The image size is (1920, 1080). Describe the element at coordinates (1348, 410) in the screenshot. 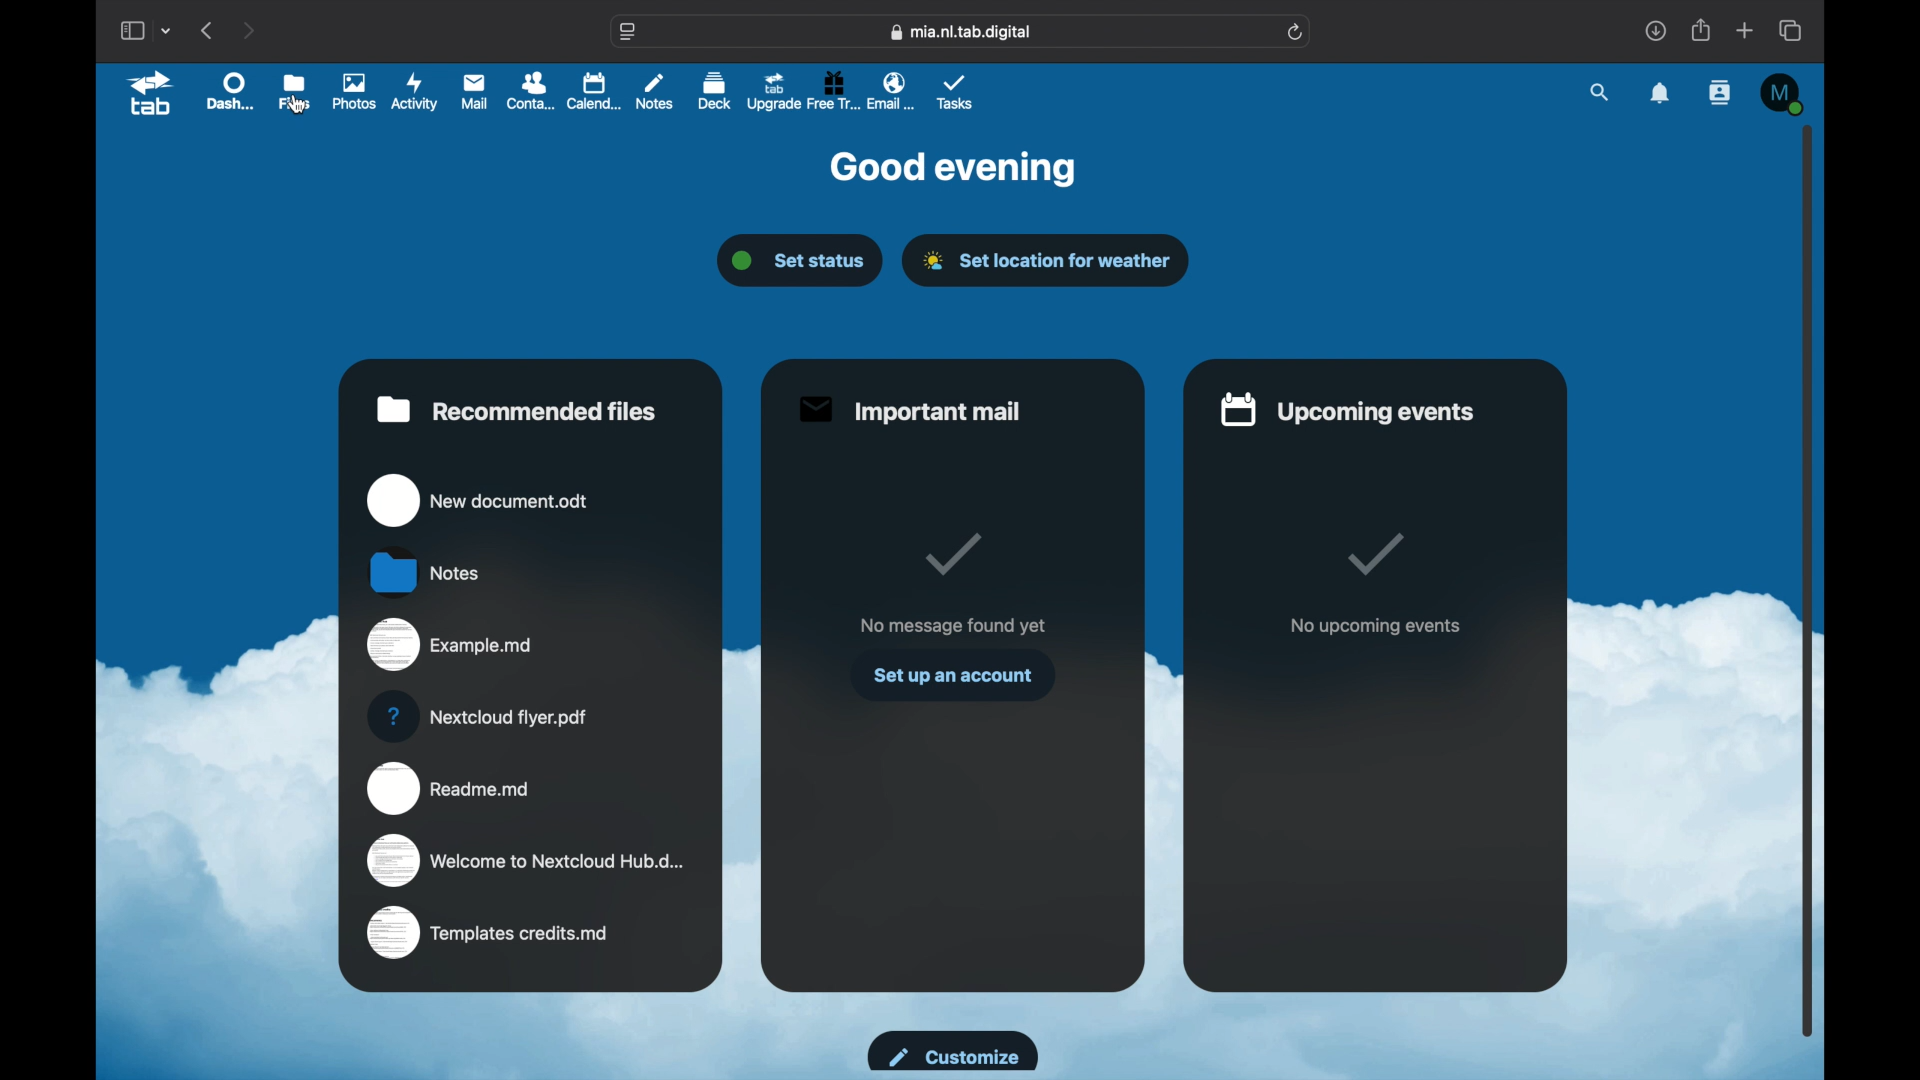

I see `upcoming events` at that location.